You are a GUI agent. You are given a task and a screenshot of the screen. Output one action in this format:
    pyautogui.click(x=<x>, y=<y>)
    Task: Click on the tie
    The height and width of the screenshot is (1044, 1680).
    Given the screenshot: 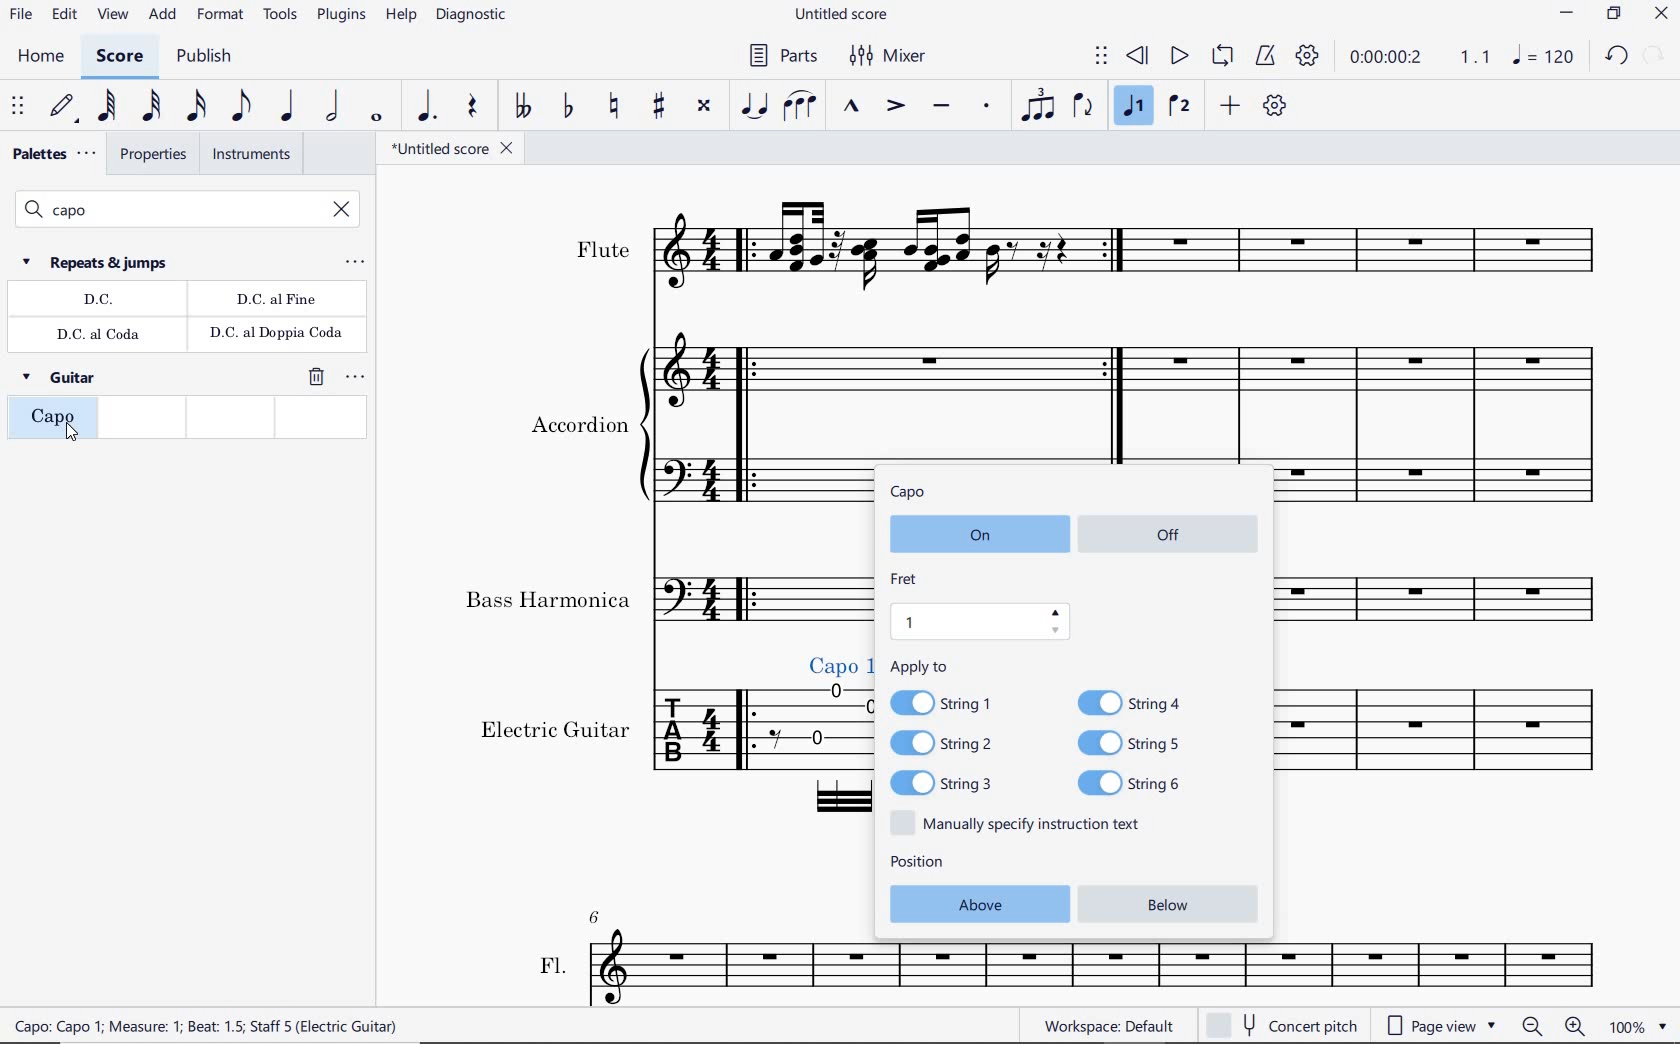 What is the action you would take?
    pyautogui.click(x=756, y=104)
    